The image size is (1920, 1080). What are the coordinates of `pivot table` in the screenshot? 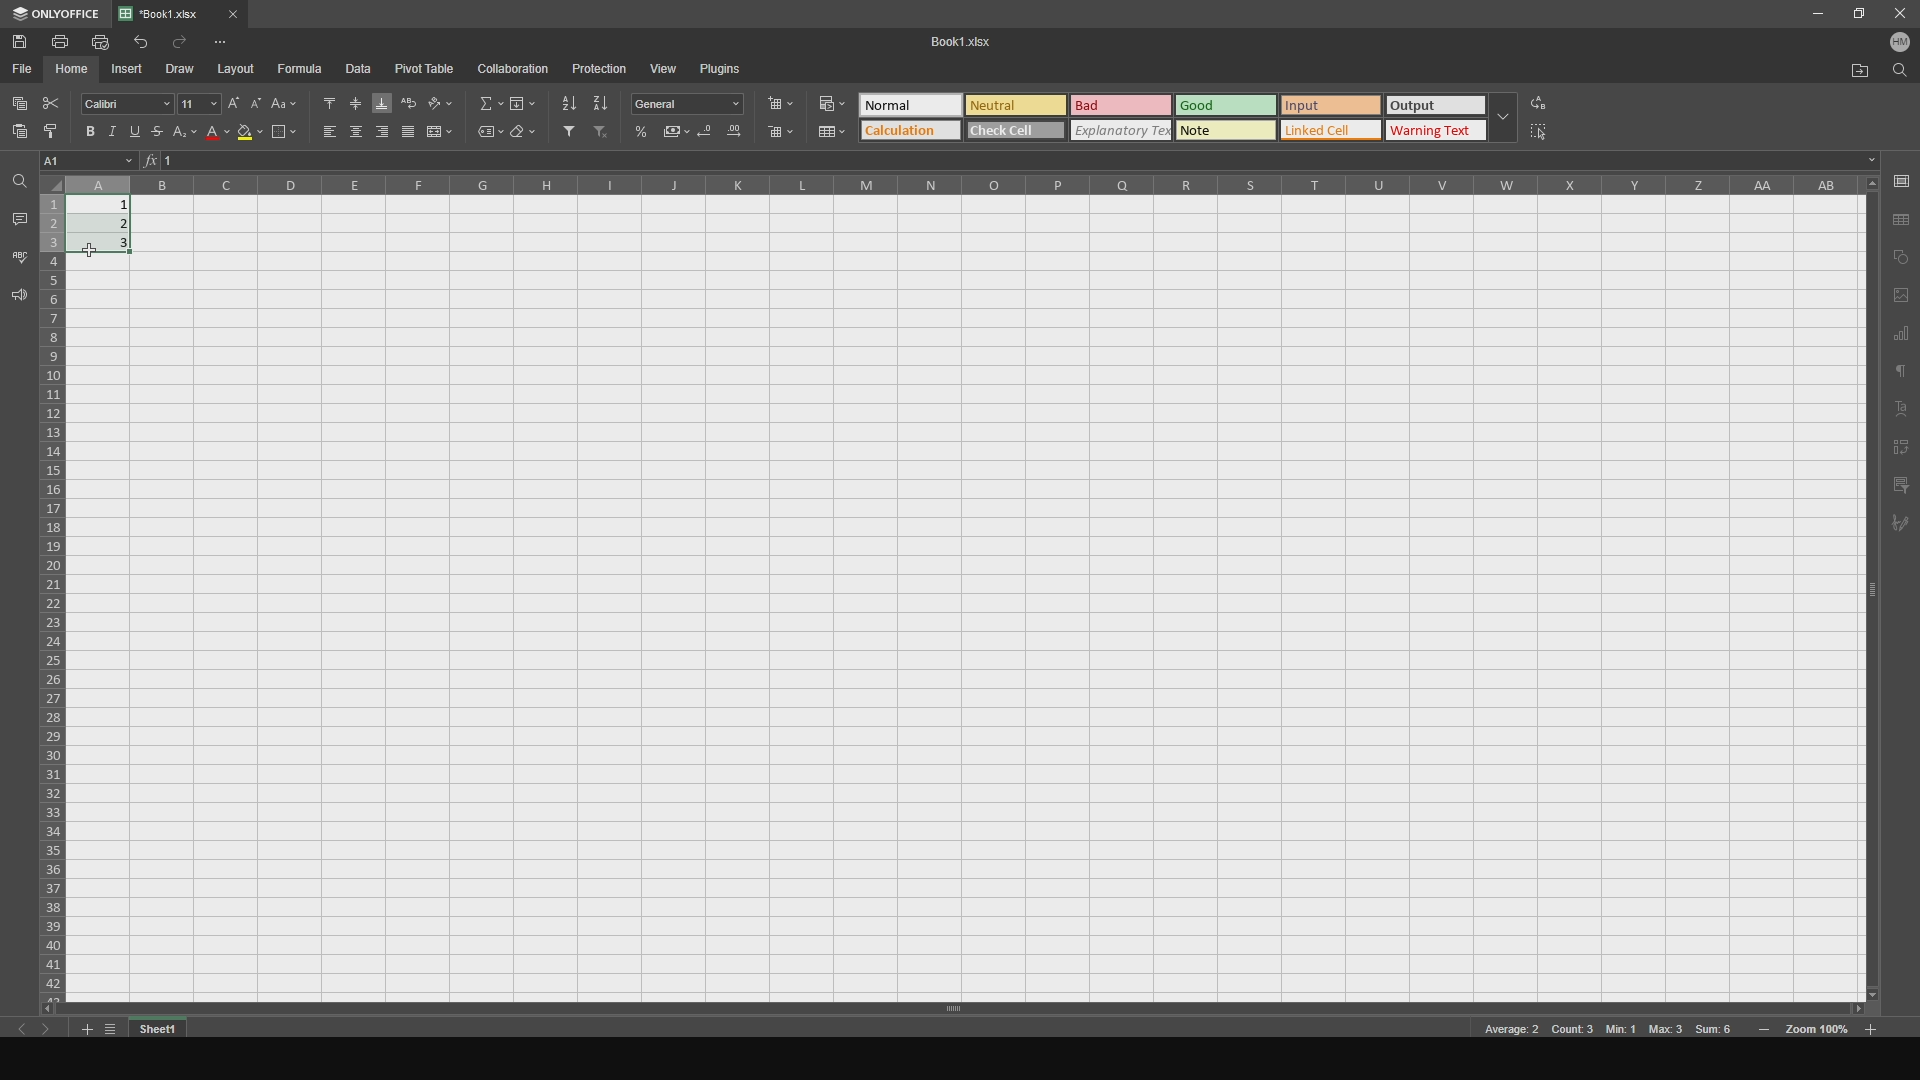 It's located at (427, 69).